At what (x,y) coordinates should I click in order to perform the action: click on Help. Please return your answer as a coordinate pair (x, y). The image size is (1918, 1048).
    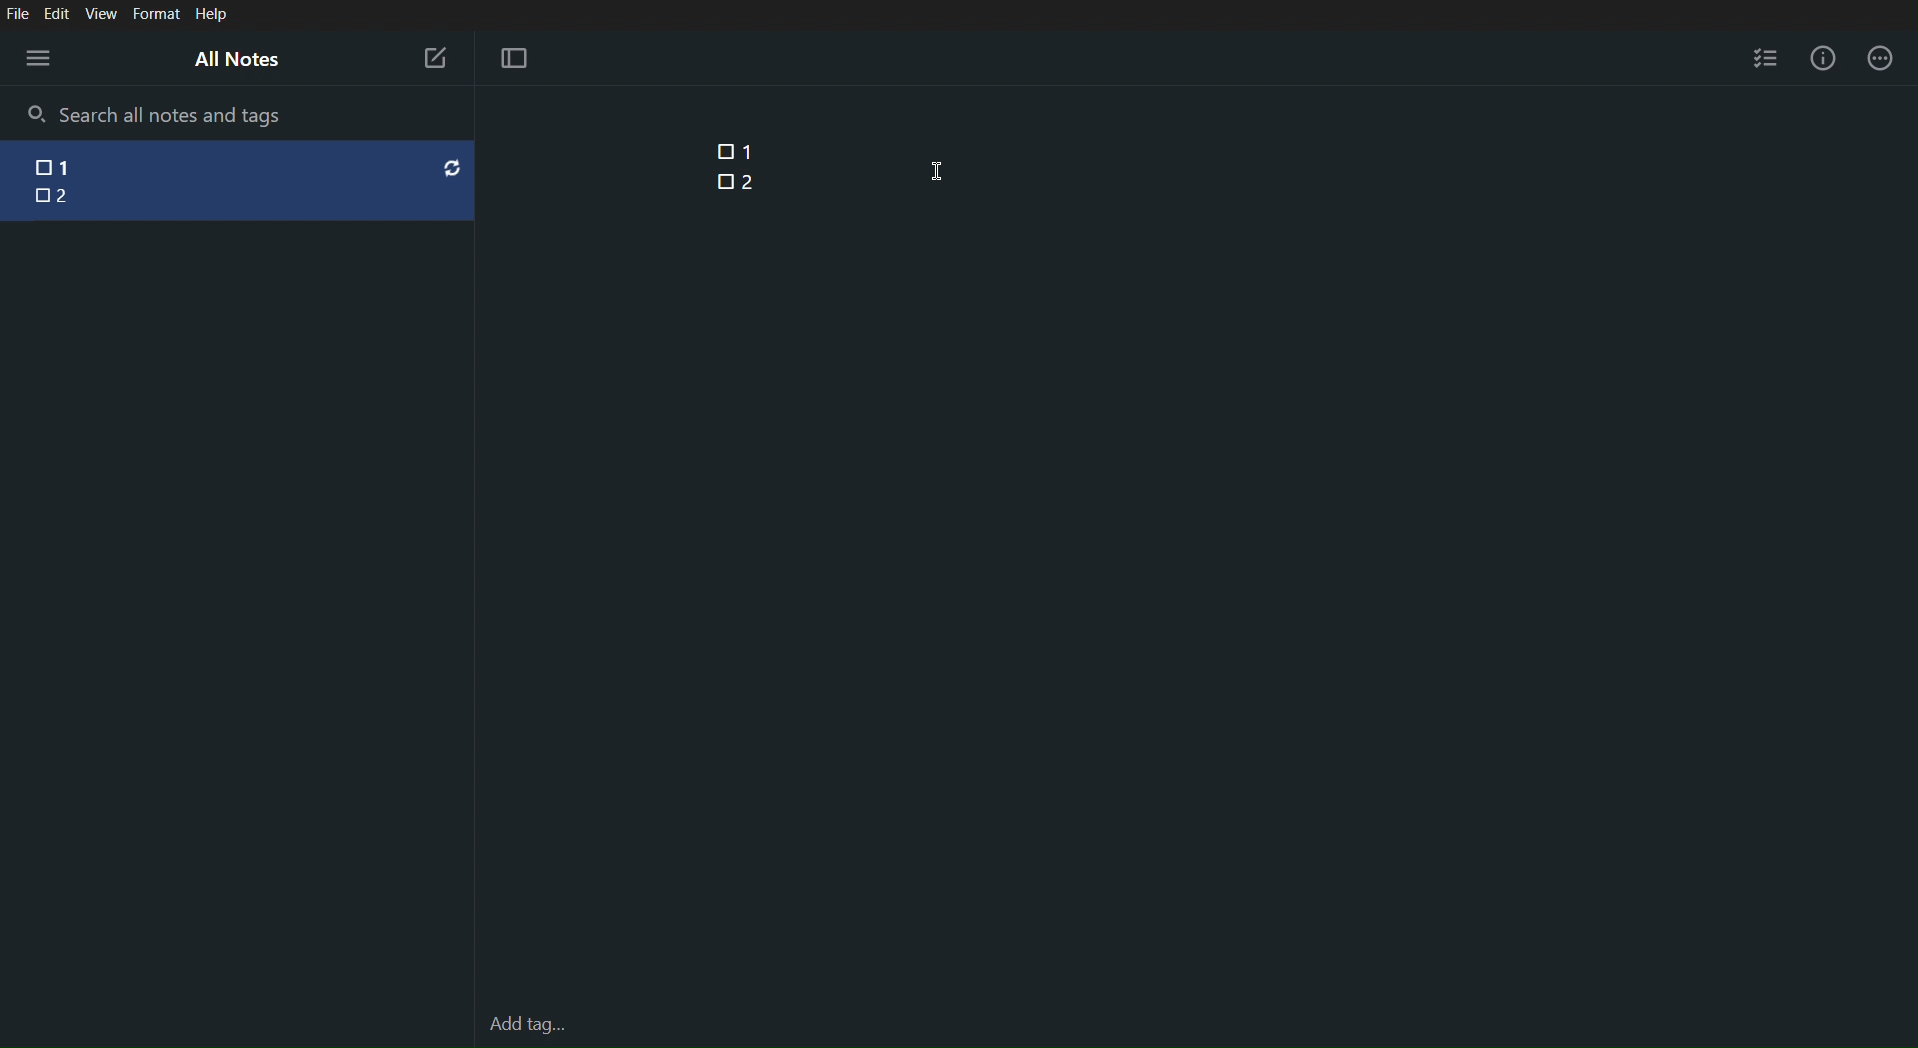
    Looking at the image, I should click on (212, 15).